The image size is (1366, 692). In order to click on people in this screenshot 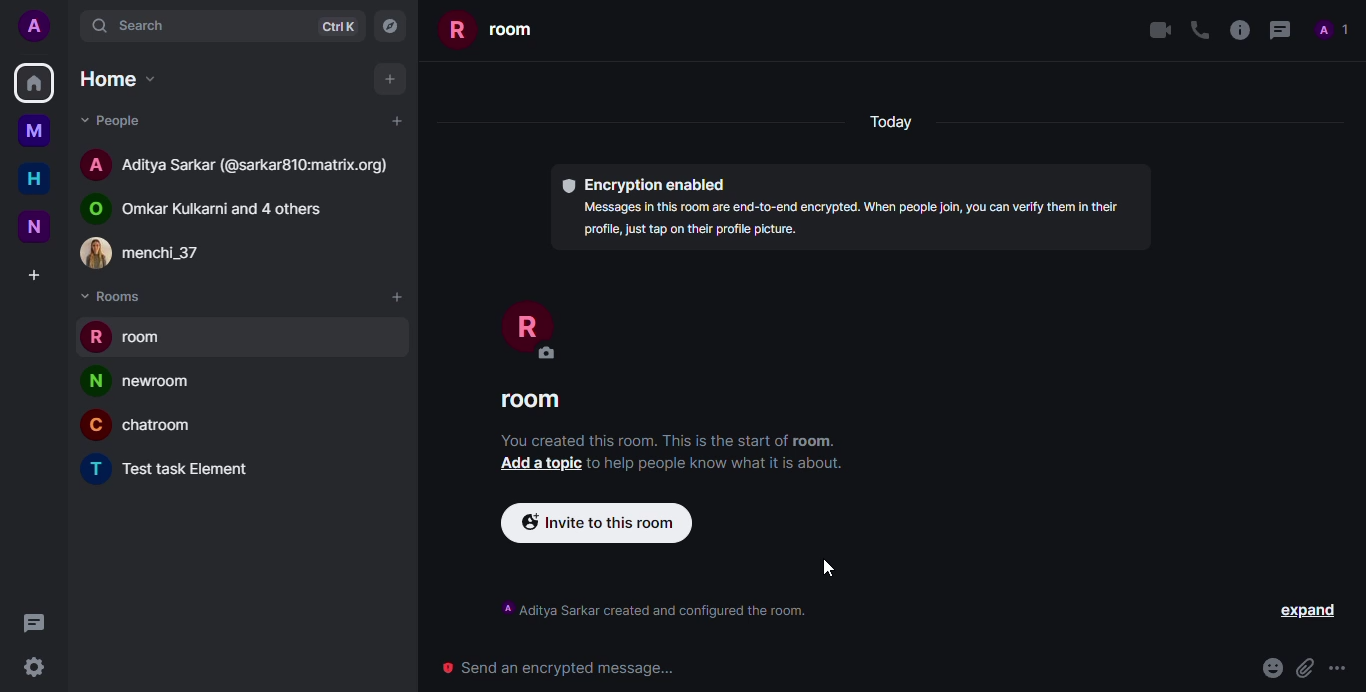, I will do `click(1333, 30)`.